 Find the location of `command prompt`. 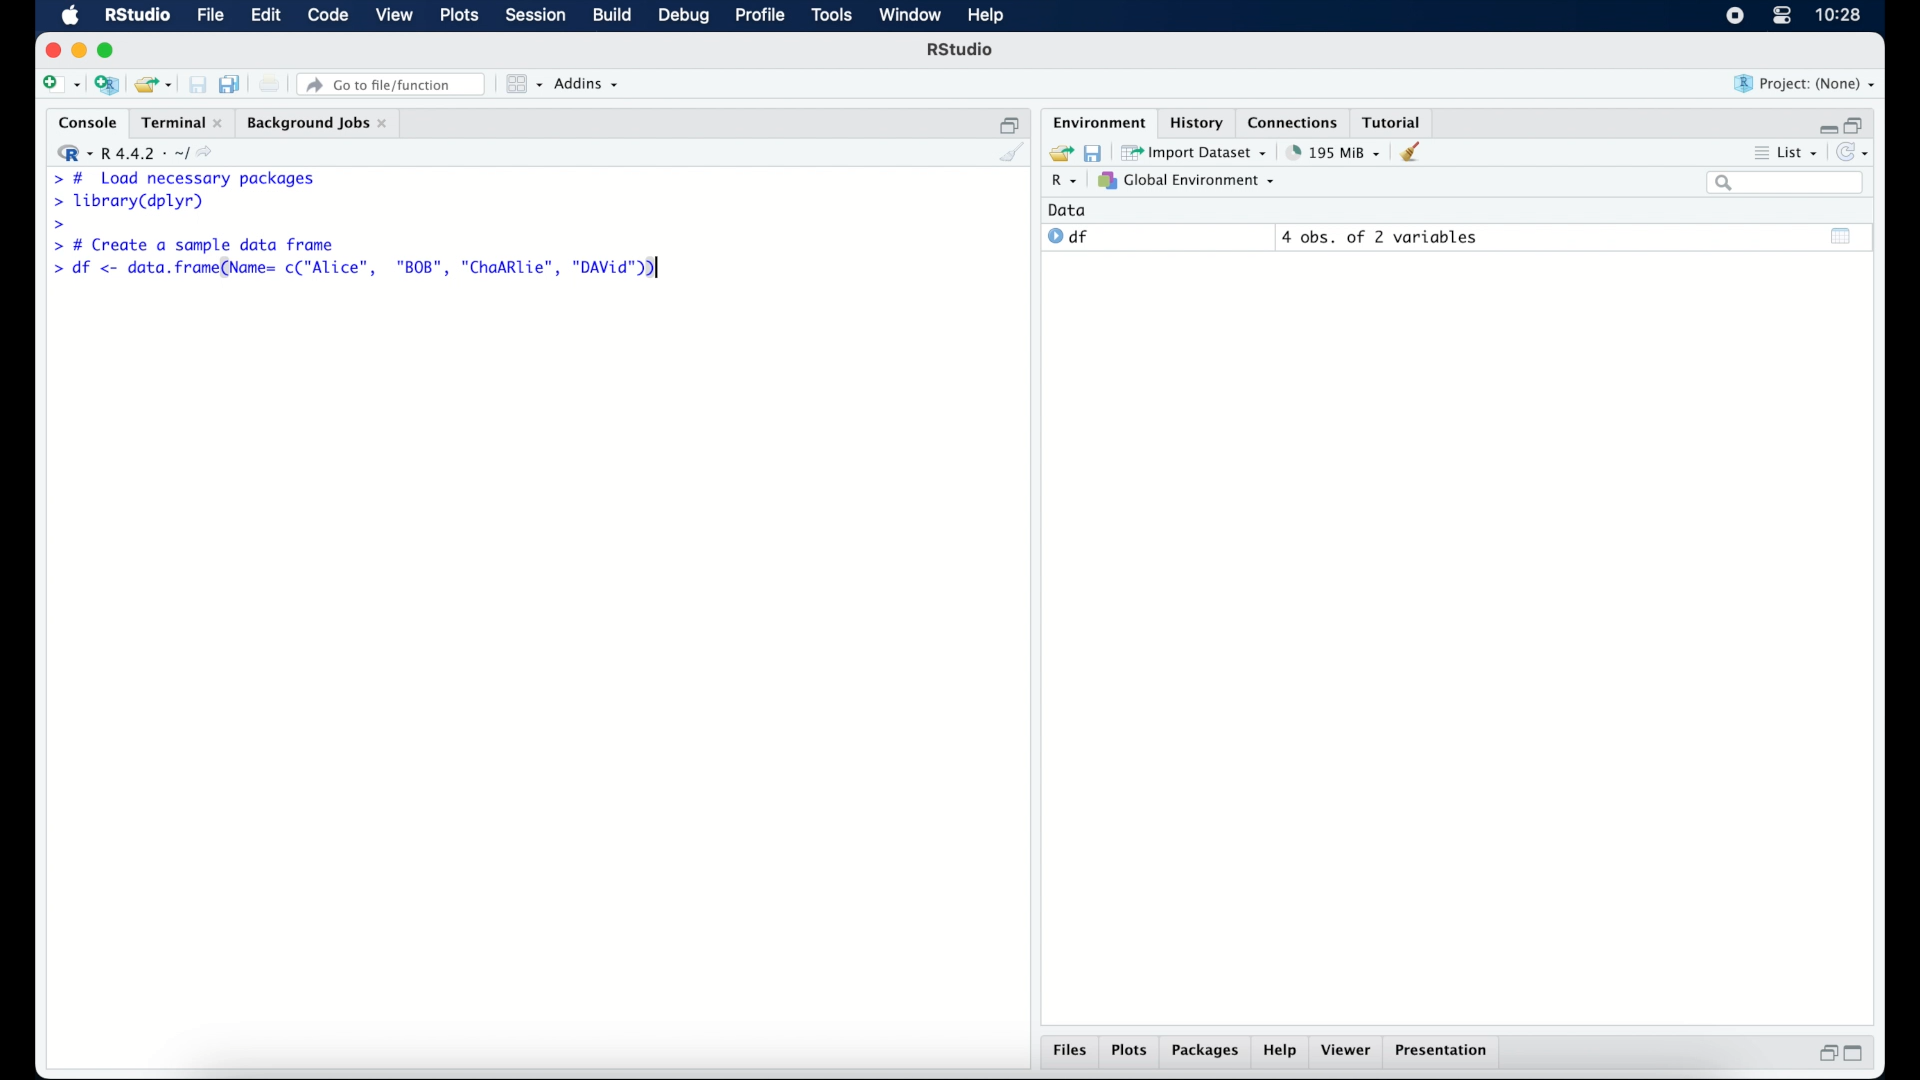

command prompt is located at coordinates (55, 225).